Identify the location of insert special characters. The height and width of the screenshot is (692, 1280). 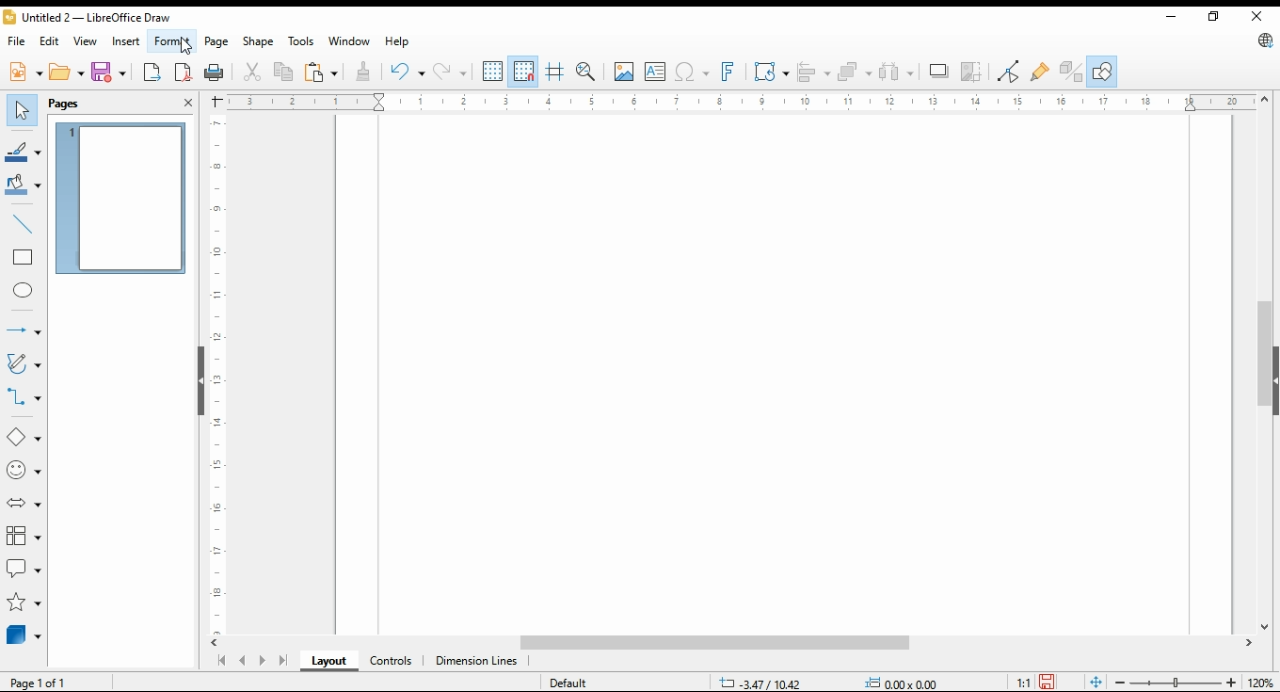
(690, 72).